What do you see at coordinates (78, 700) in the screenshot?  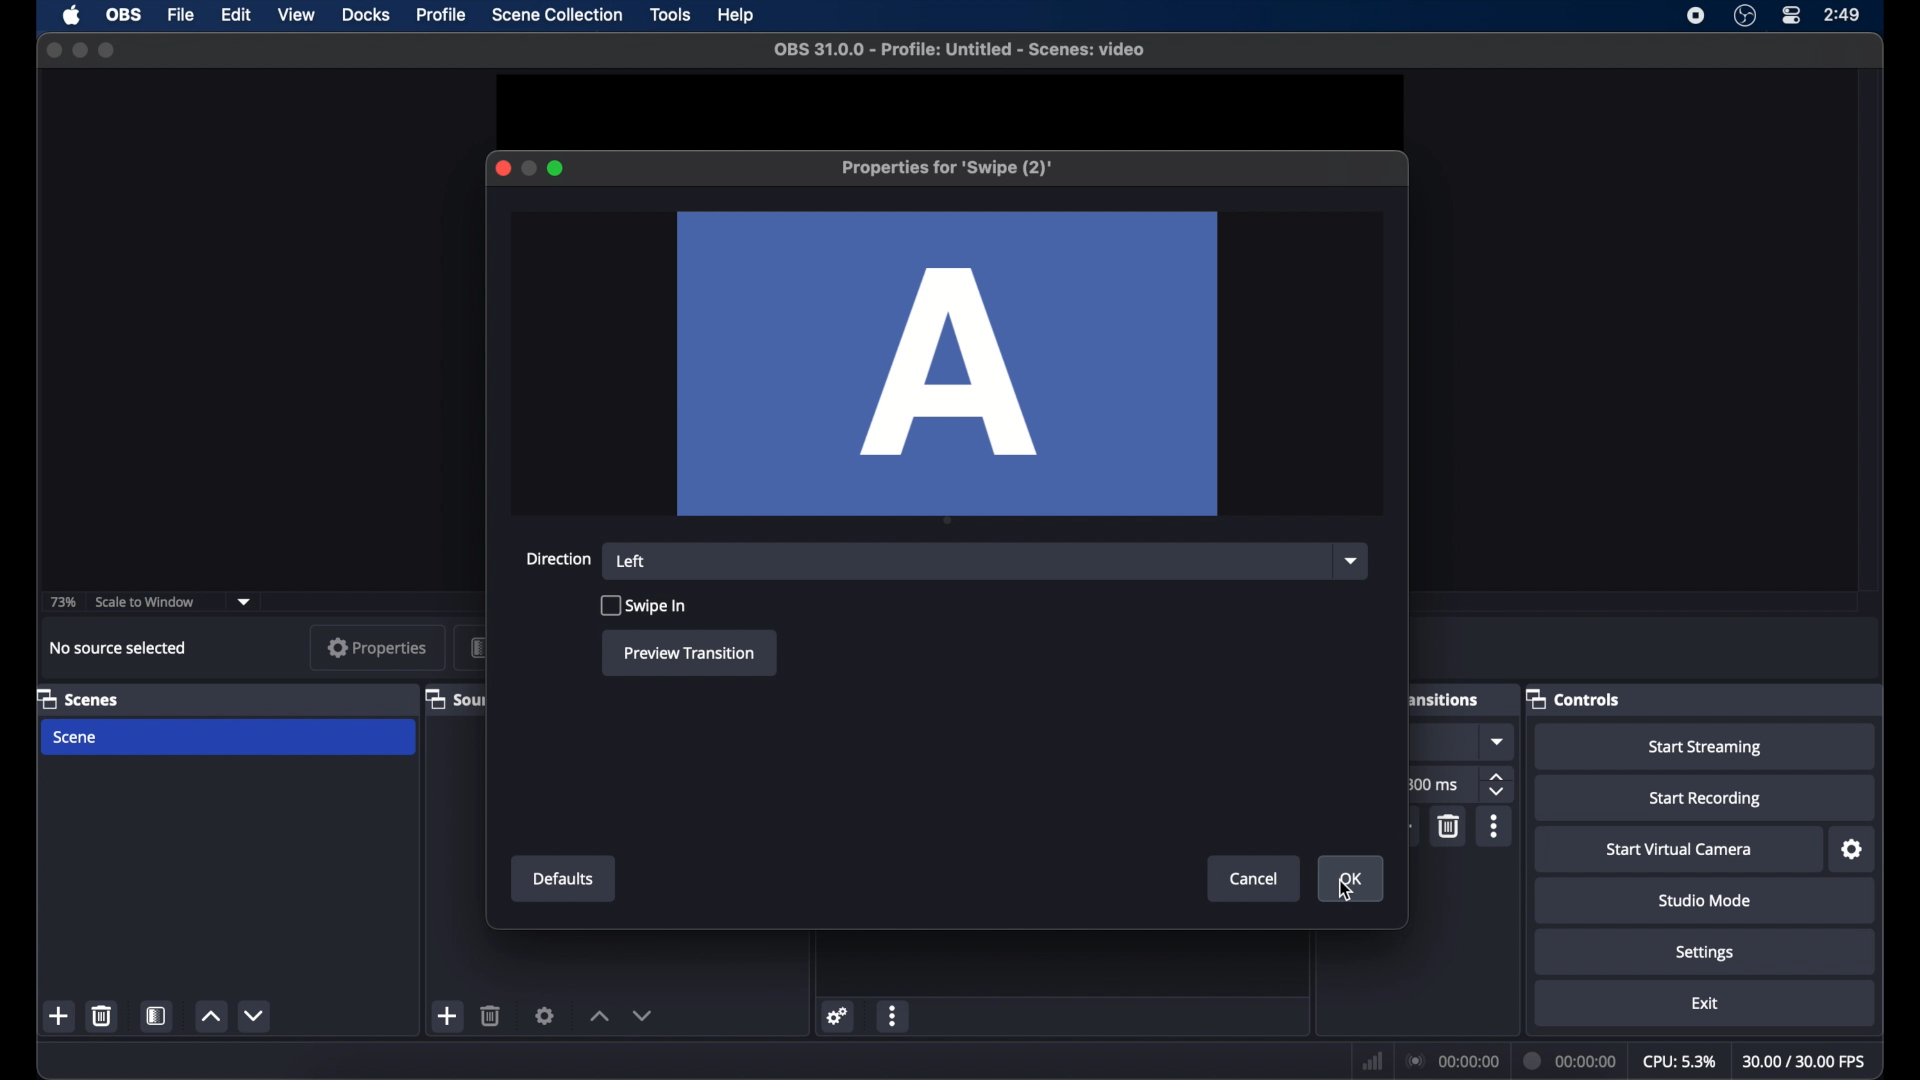 I see `scenes` at bounding box center [78, 700].